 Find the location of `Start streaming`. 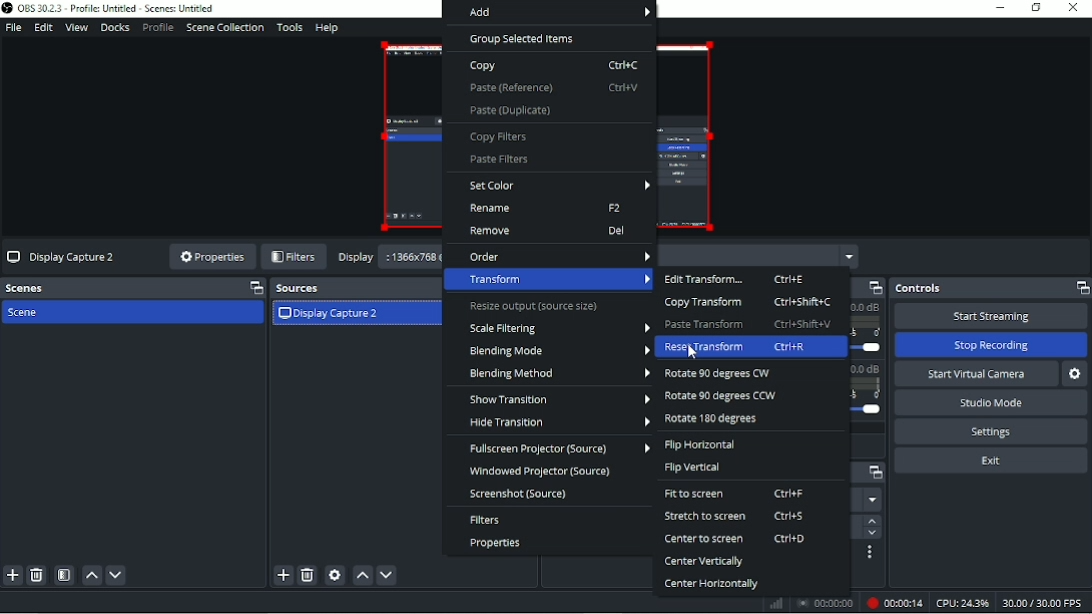

Start streaming is located at coordinates (990, 316).